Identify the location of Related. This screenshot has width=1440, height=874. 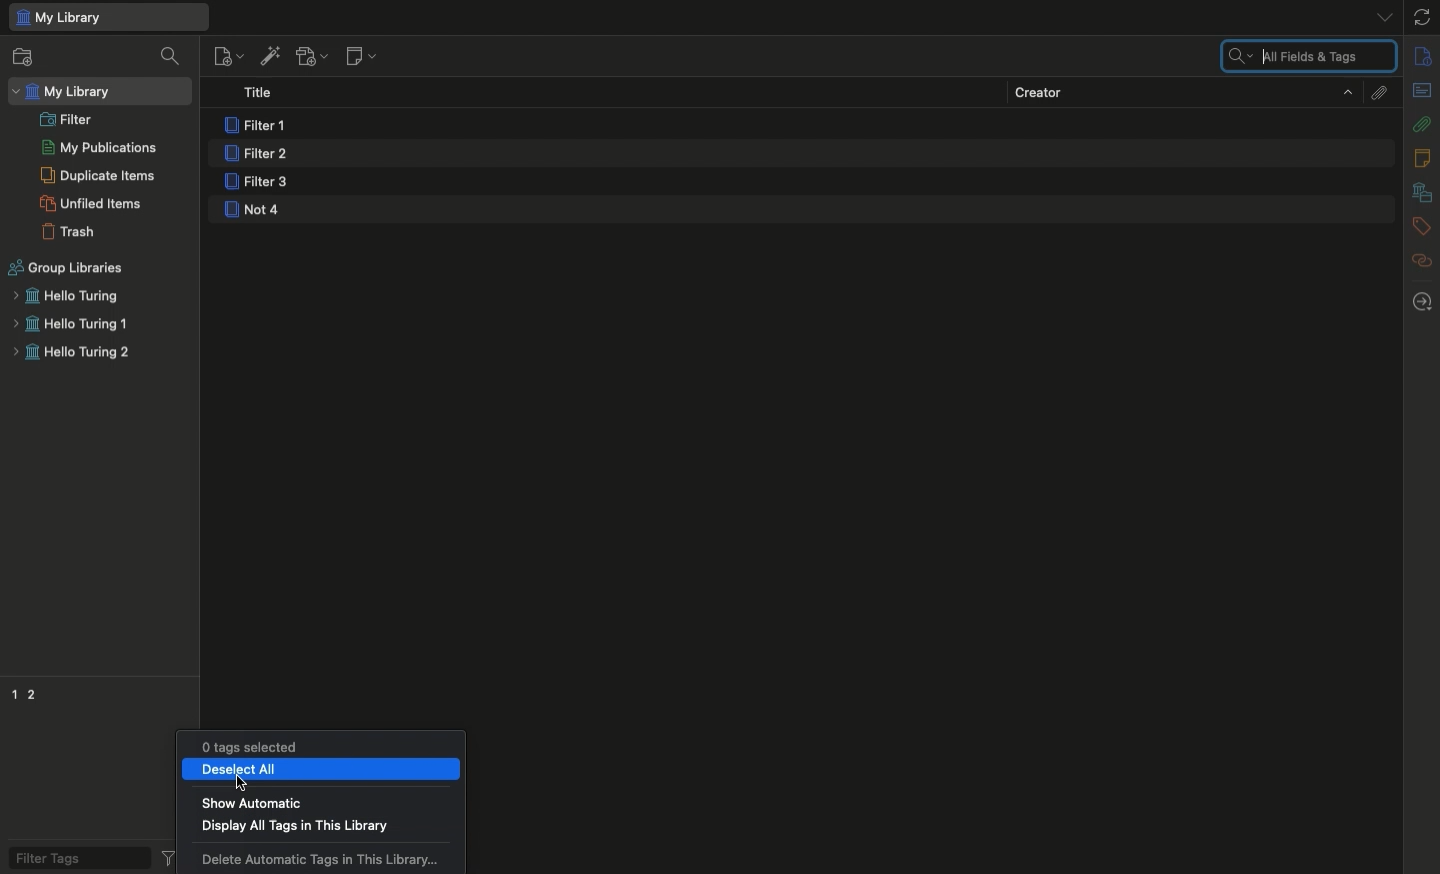
(1422, 260).